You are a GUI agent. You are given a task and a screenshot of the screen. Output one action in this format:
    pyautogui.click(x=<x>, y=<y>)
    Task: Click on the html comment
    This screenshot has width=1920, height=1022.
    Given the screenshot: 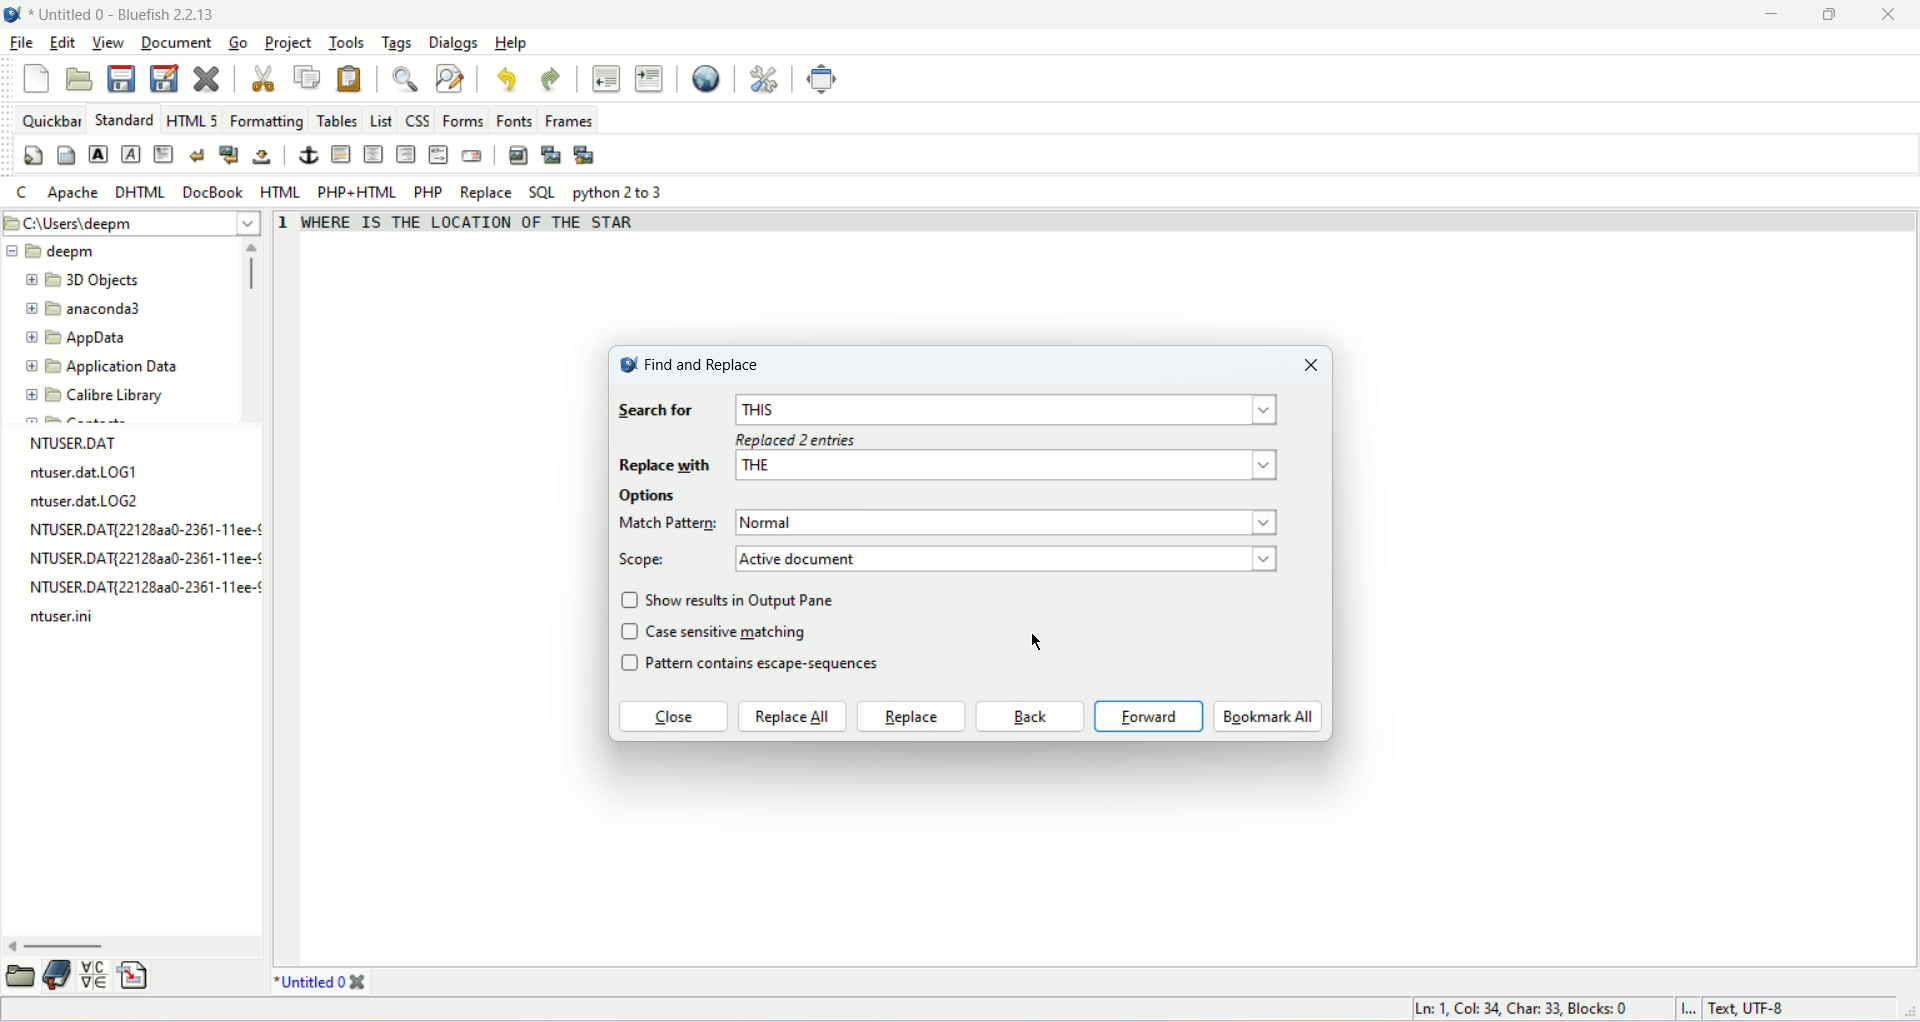 What is the action you would take?
    pyautogui.click(x=439, y=156)
    